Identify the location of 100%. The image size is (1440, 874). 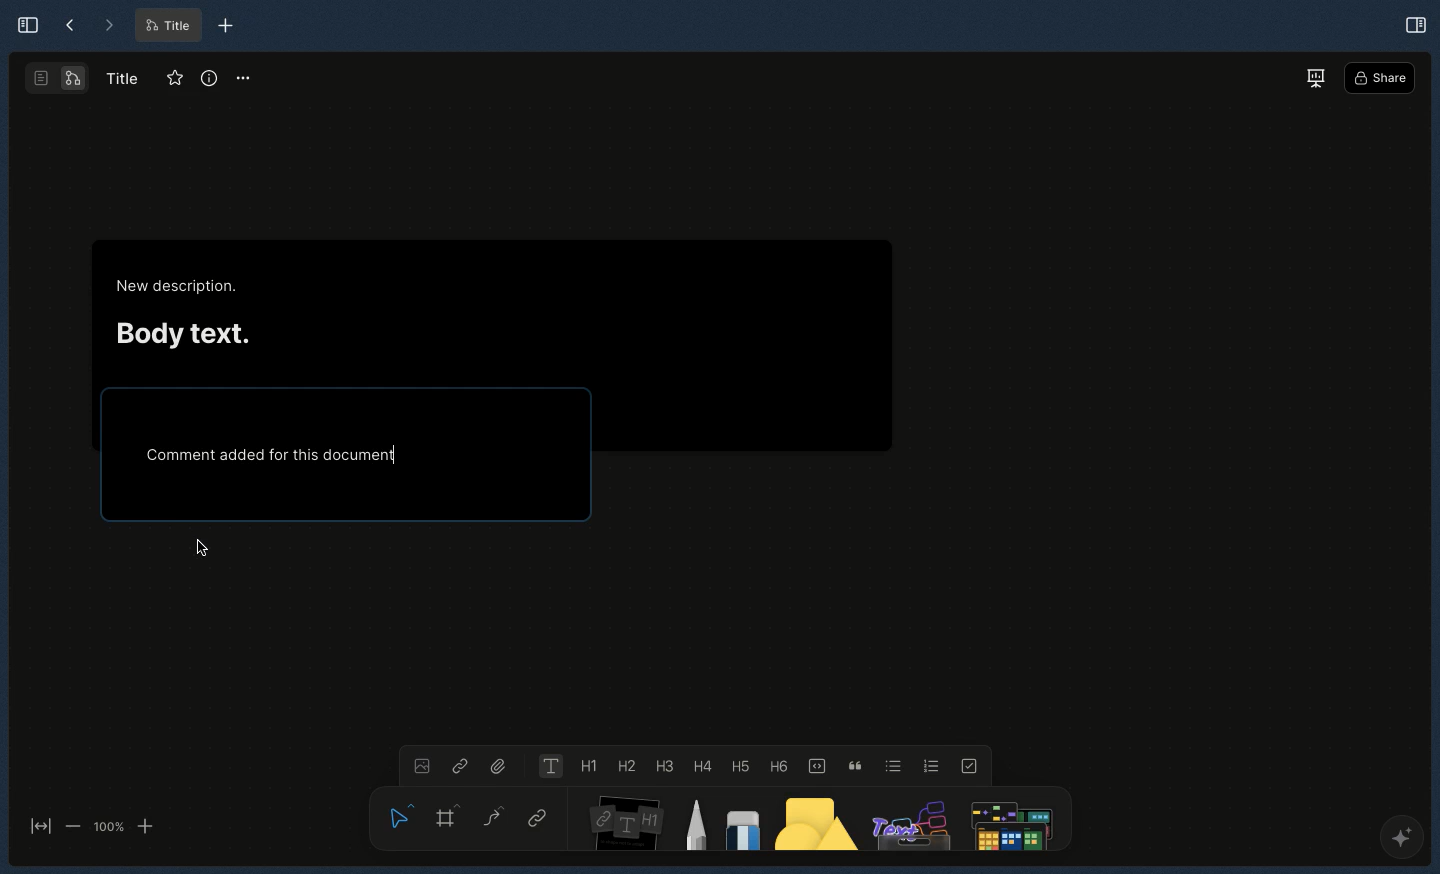
(108, 827).